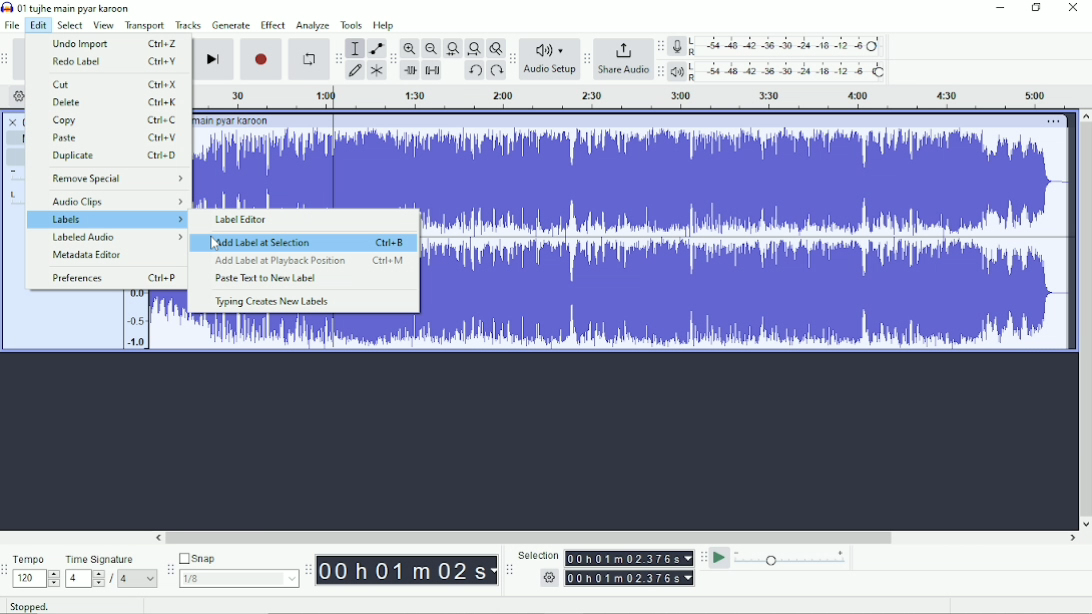  I want to click on Record, so click(262, 59).